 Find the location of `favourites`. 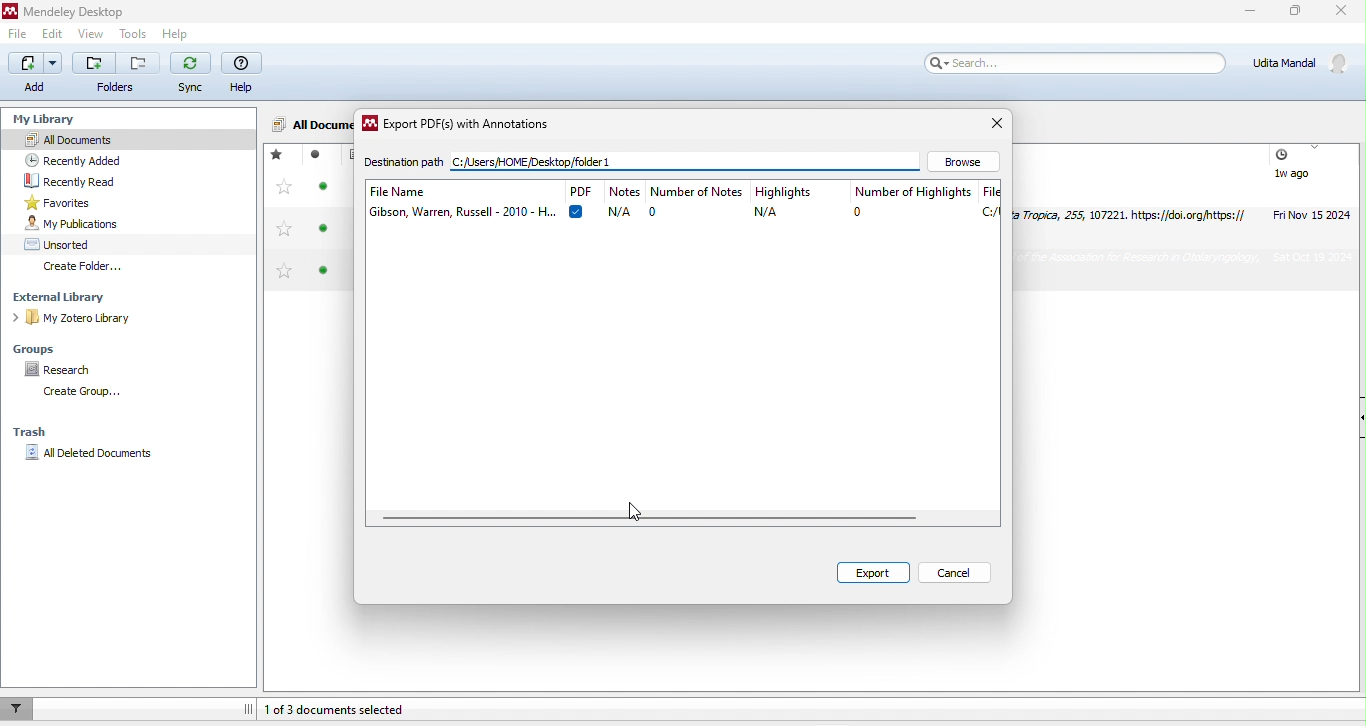

favourites is located at coordinates (80, 201).